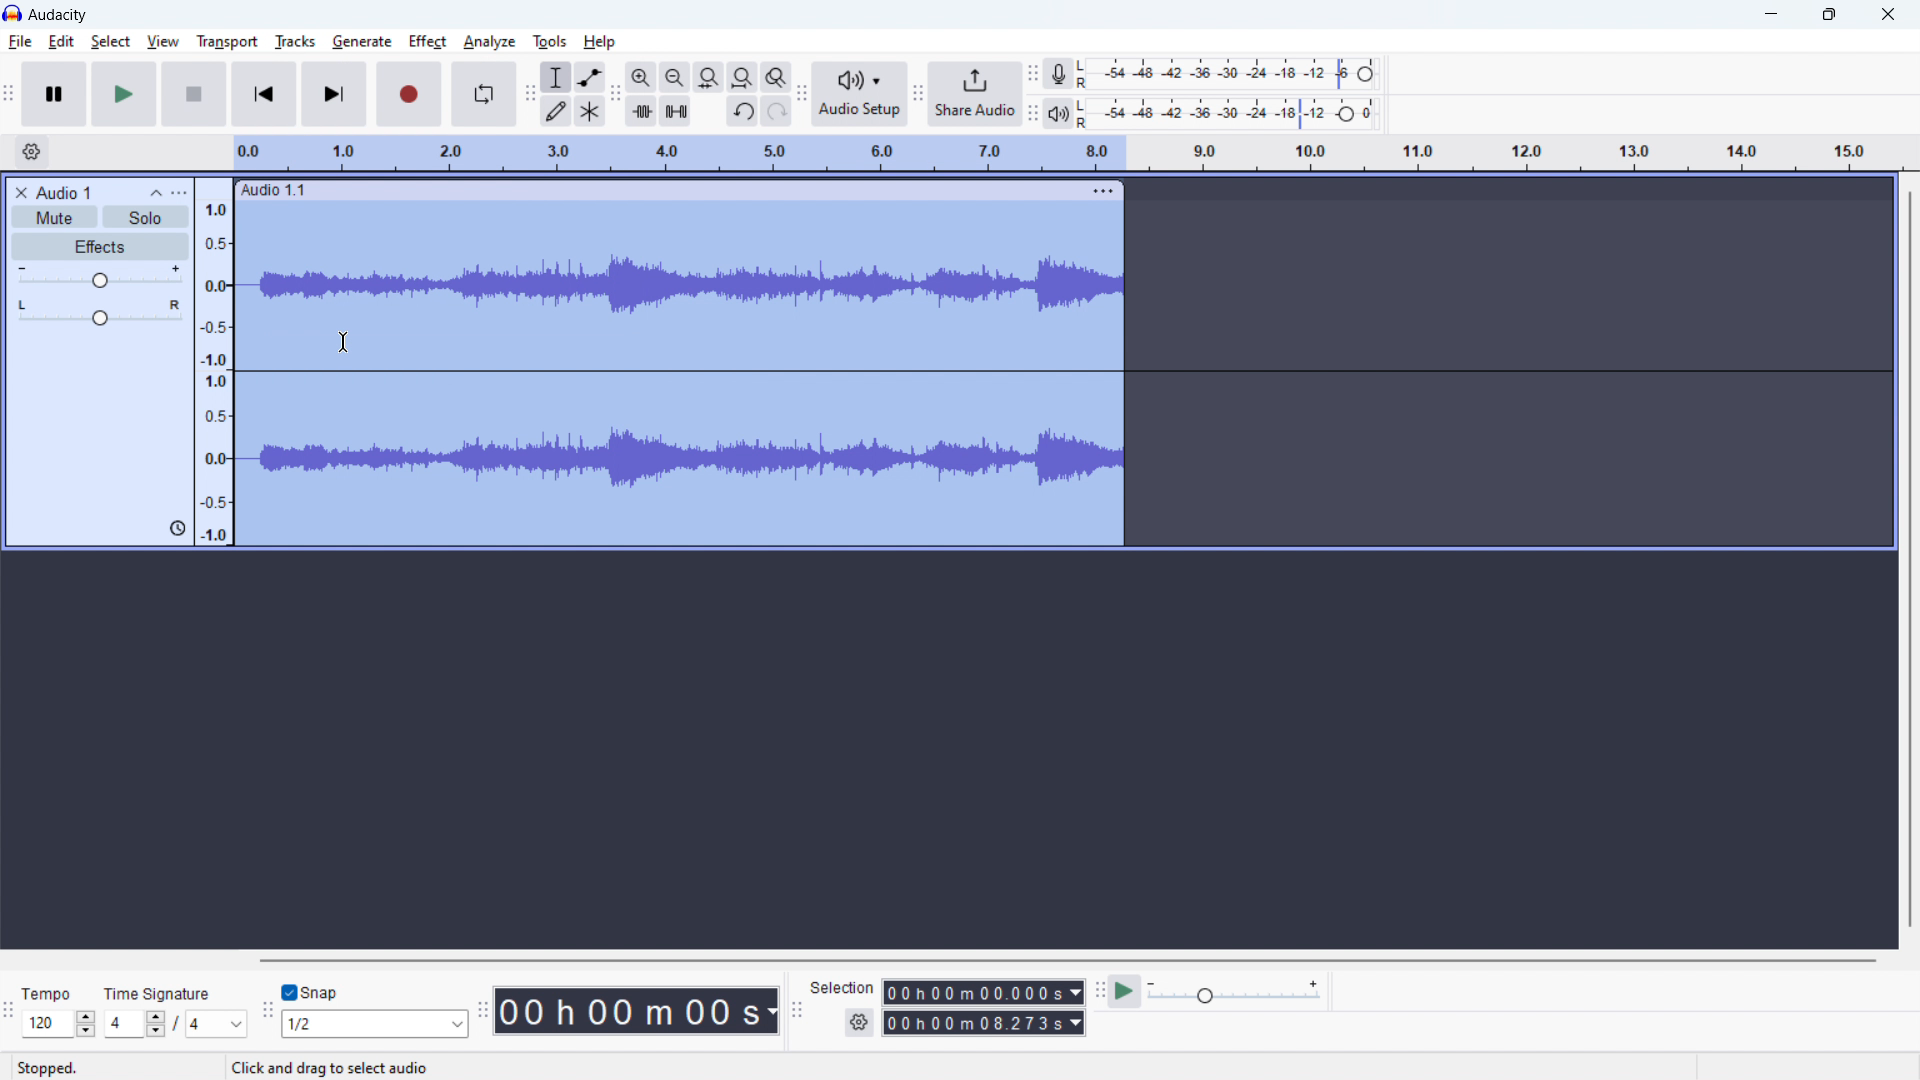  Describe the element at coordinates (601, 42) in the screenshot. I see `help` at that location.